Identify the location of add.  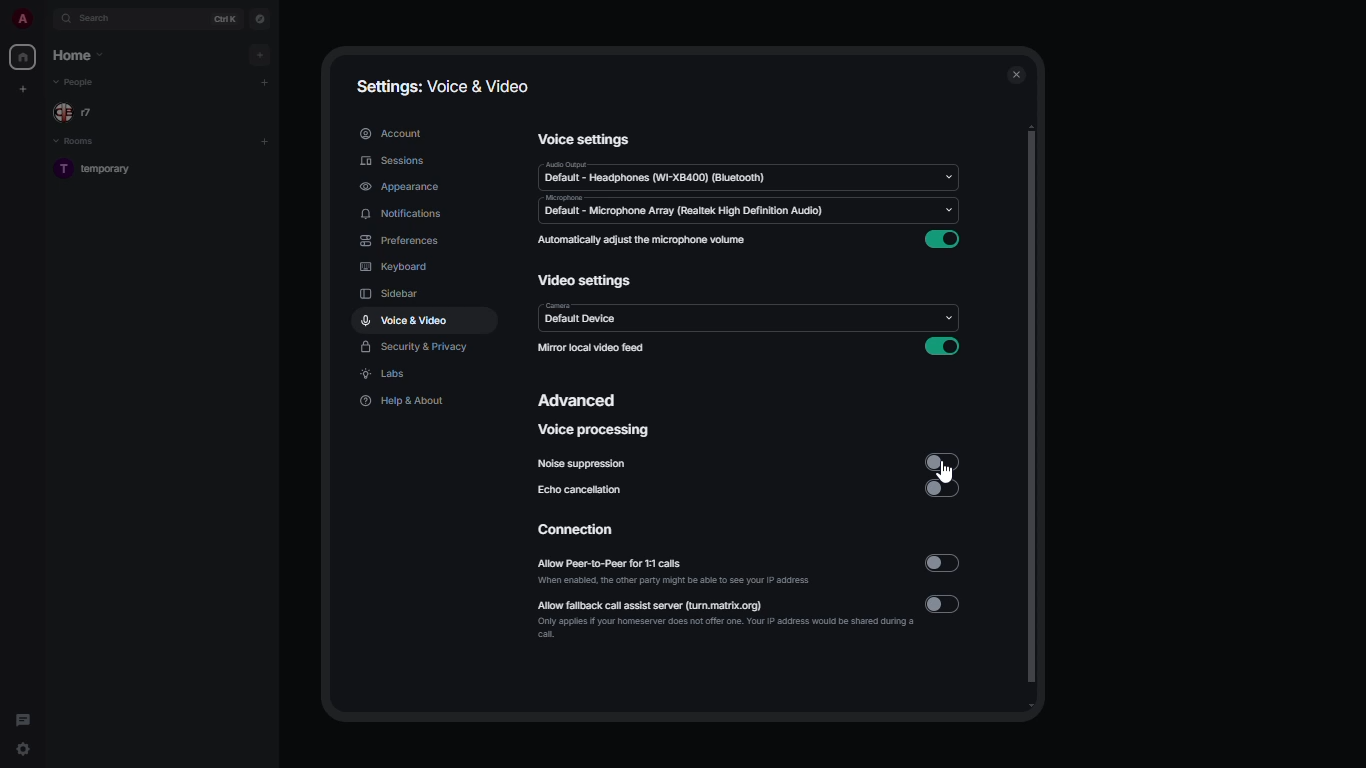
(264, 81).